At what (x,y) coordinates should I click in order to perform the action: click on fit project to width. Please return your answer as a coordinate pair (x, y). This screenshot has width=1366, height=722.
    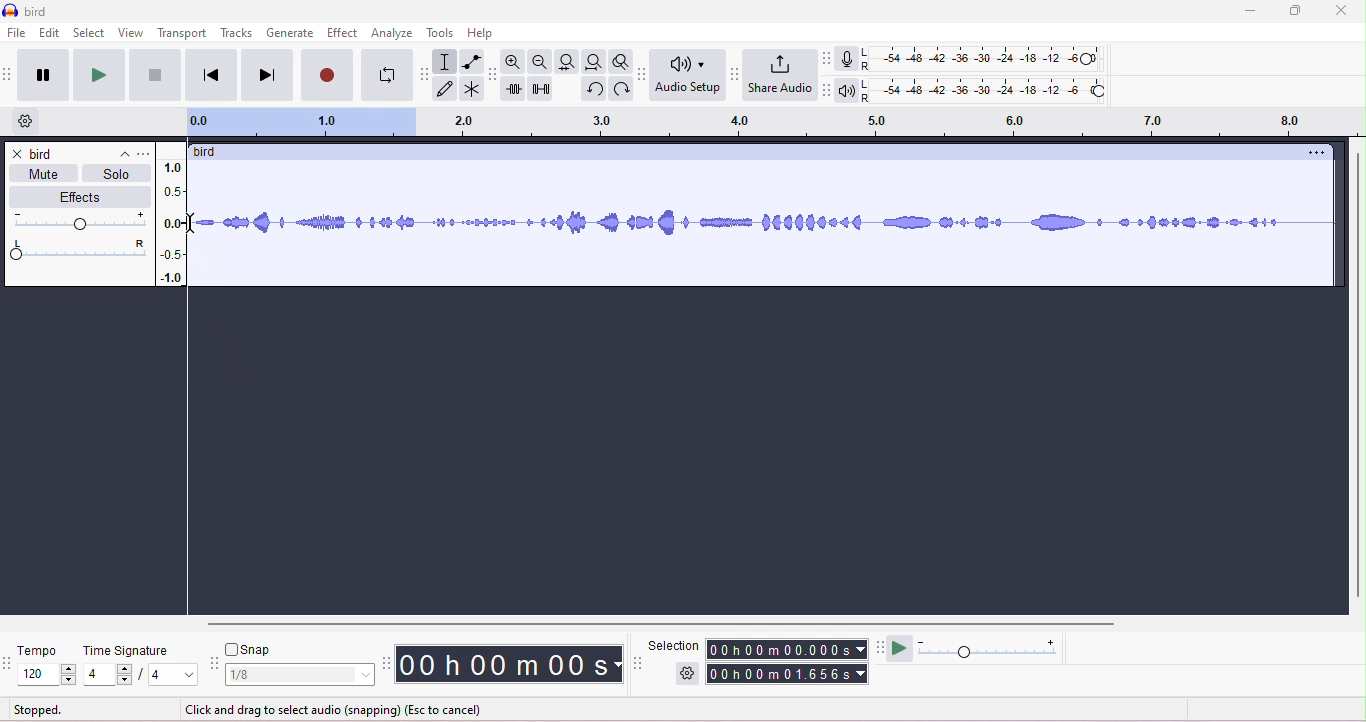
    Looking at the image, I should click on (593, 63).